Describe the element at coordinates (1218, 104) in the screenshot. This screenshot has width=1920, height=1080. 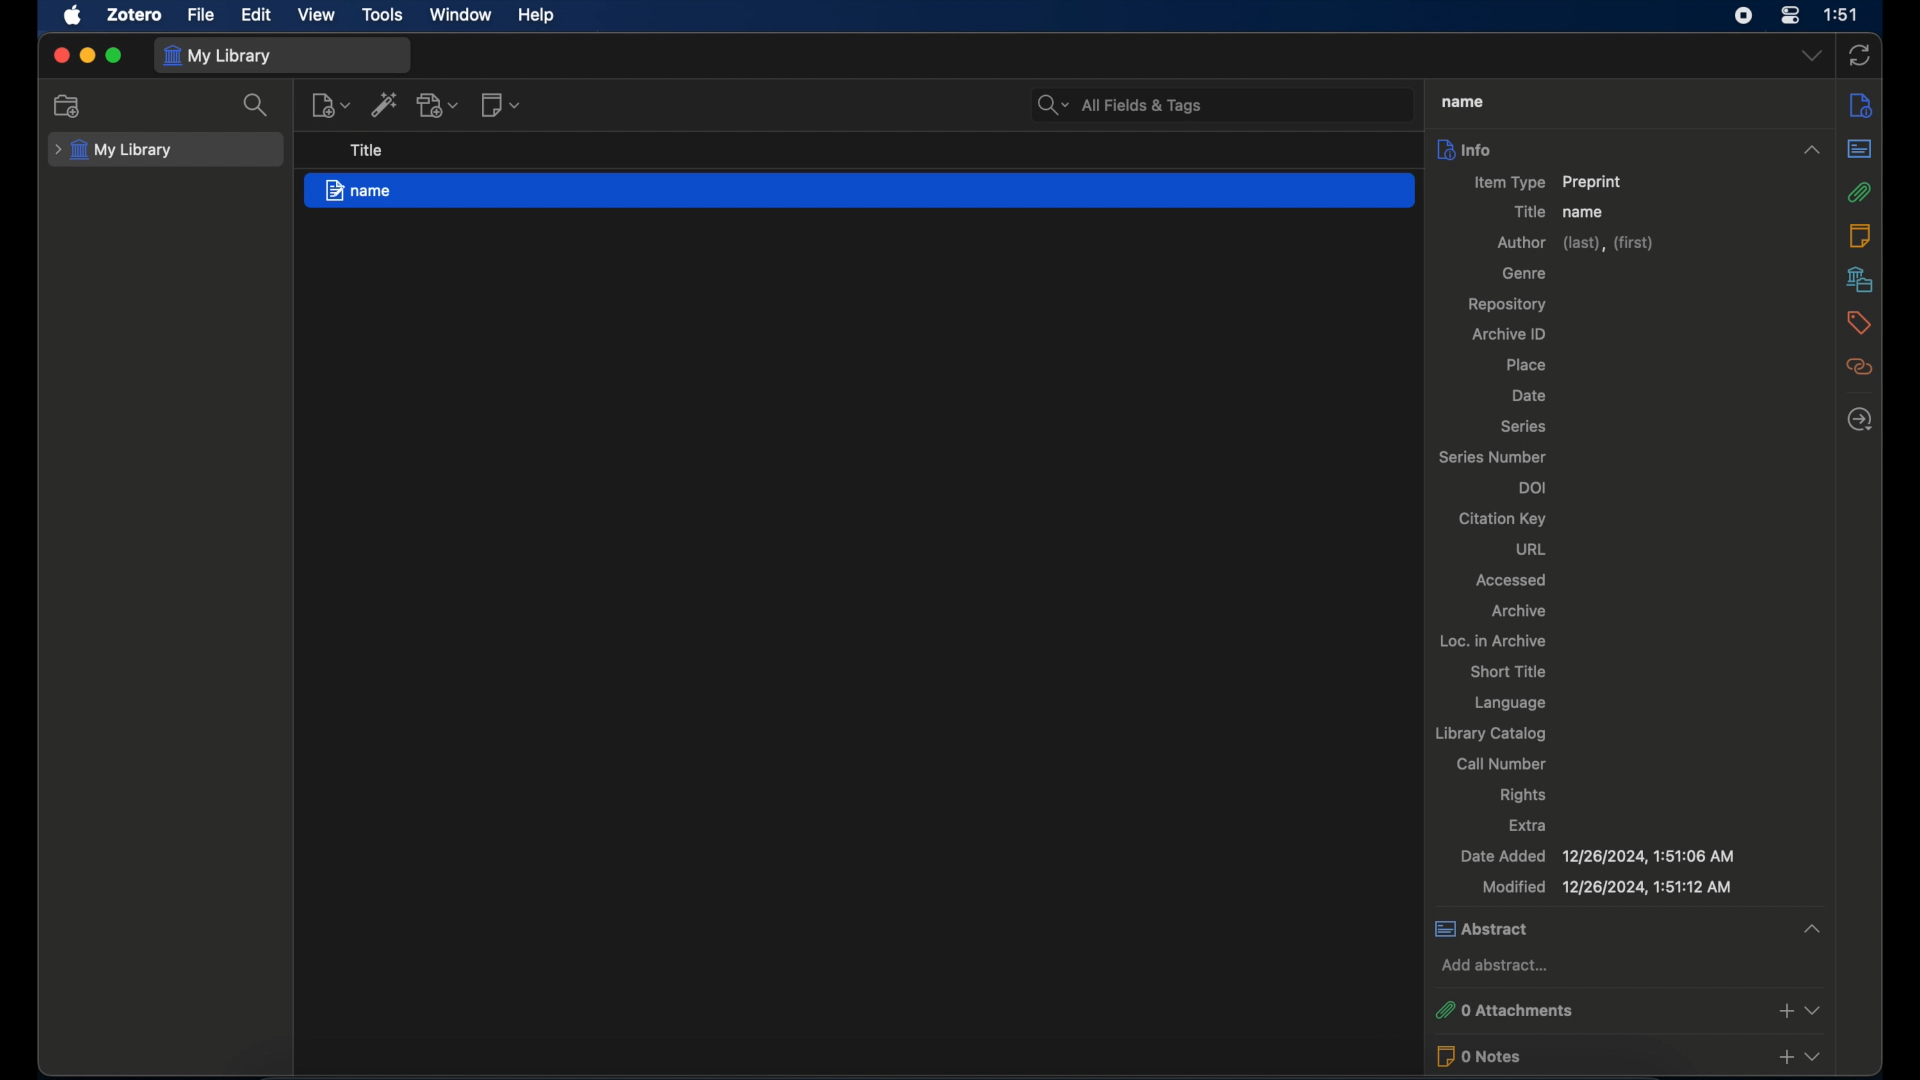
I see `All Fields & Tags` at that location.